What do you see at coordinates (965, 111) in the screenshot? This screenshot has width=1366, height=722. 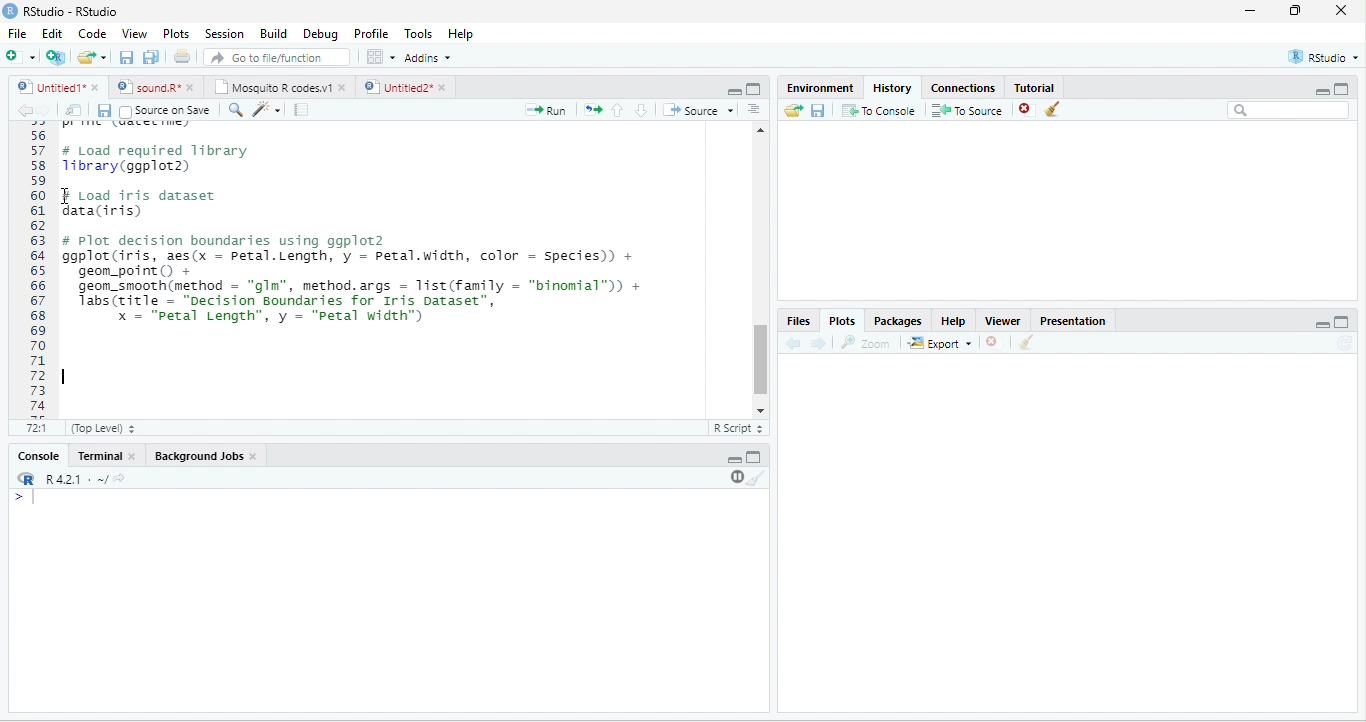 I see `To source` at bounding box center [965, 111].